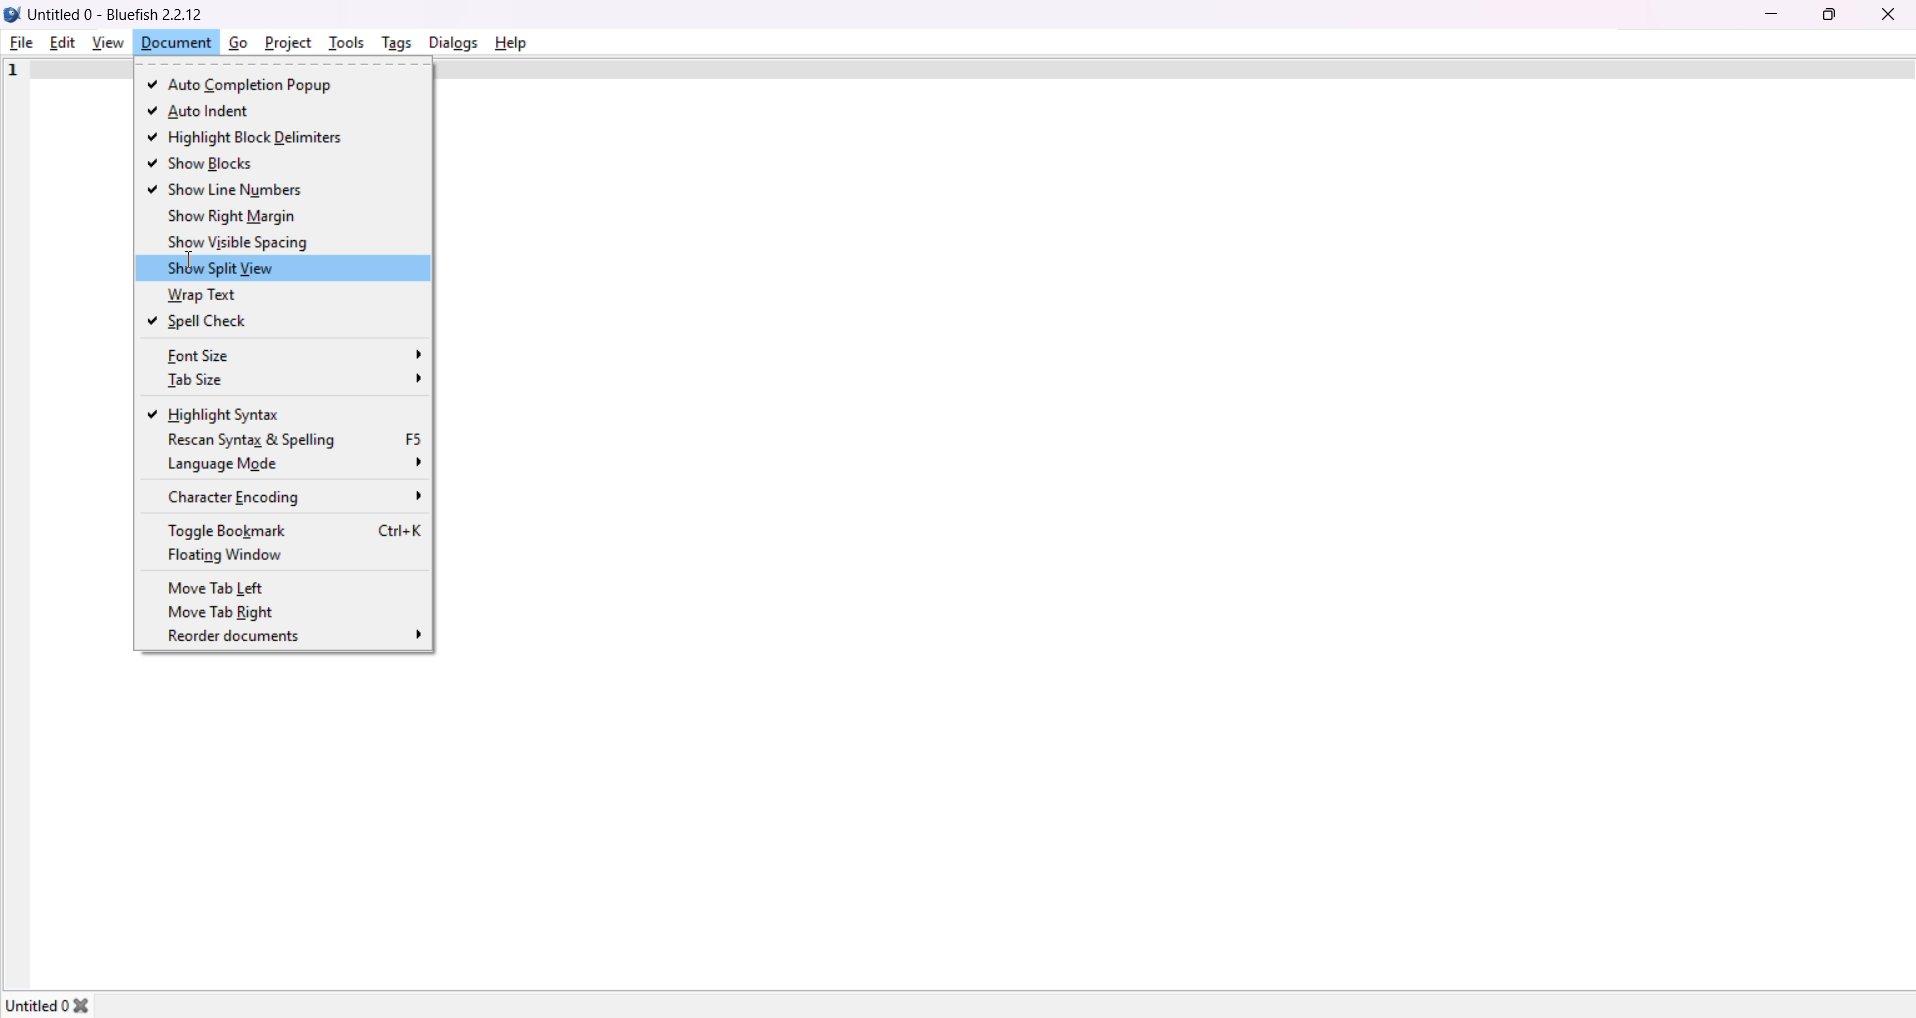 This screenshot has width=1916, height=1018. What do you see at coordinates (297, 463) in the screenshot?
I see `language mode` at bounding box center [297, 463].